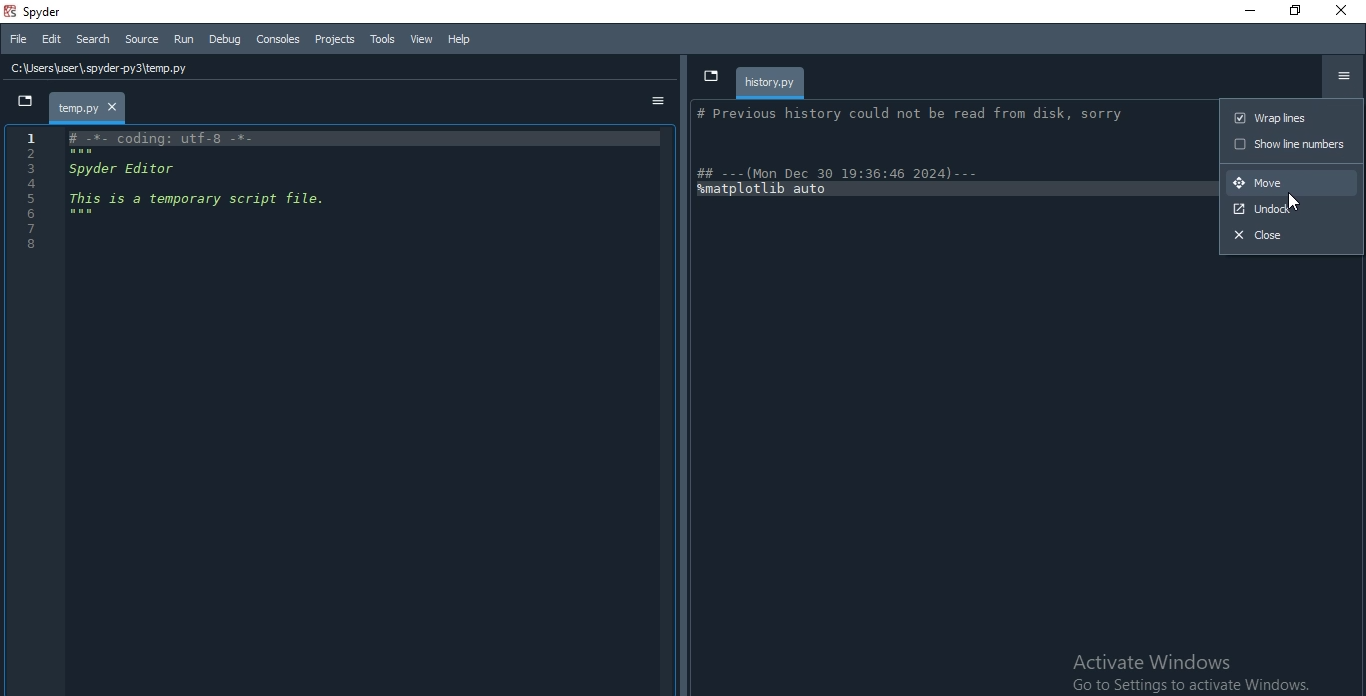  Describe the element at coordinates (656, 101) in the screenshot. I see `options` at that location.